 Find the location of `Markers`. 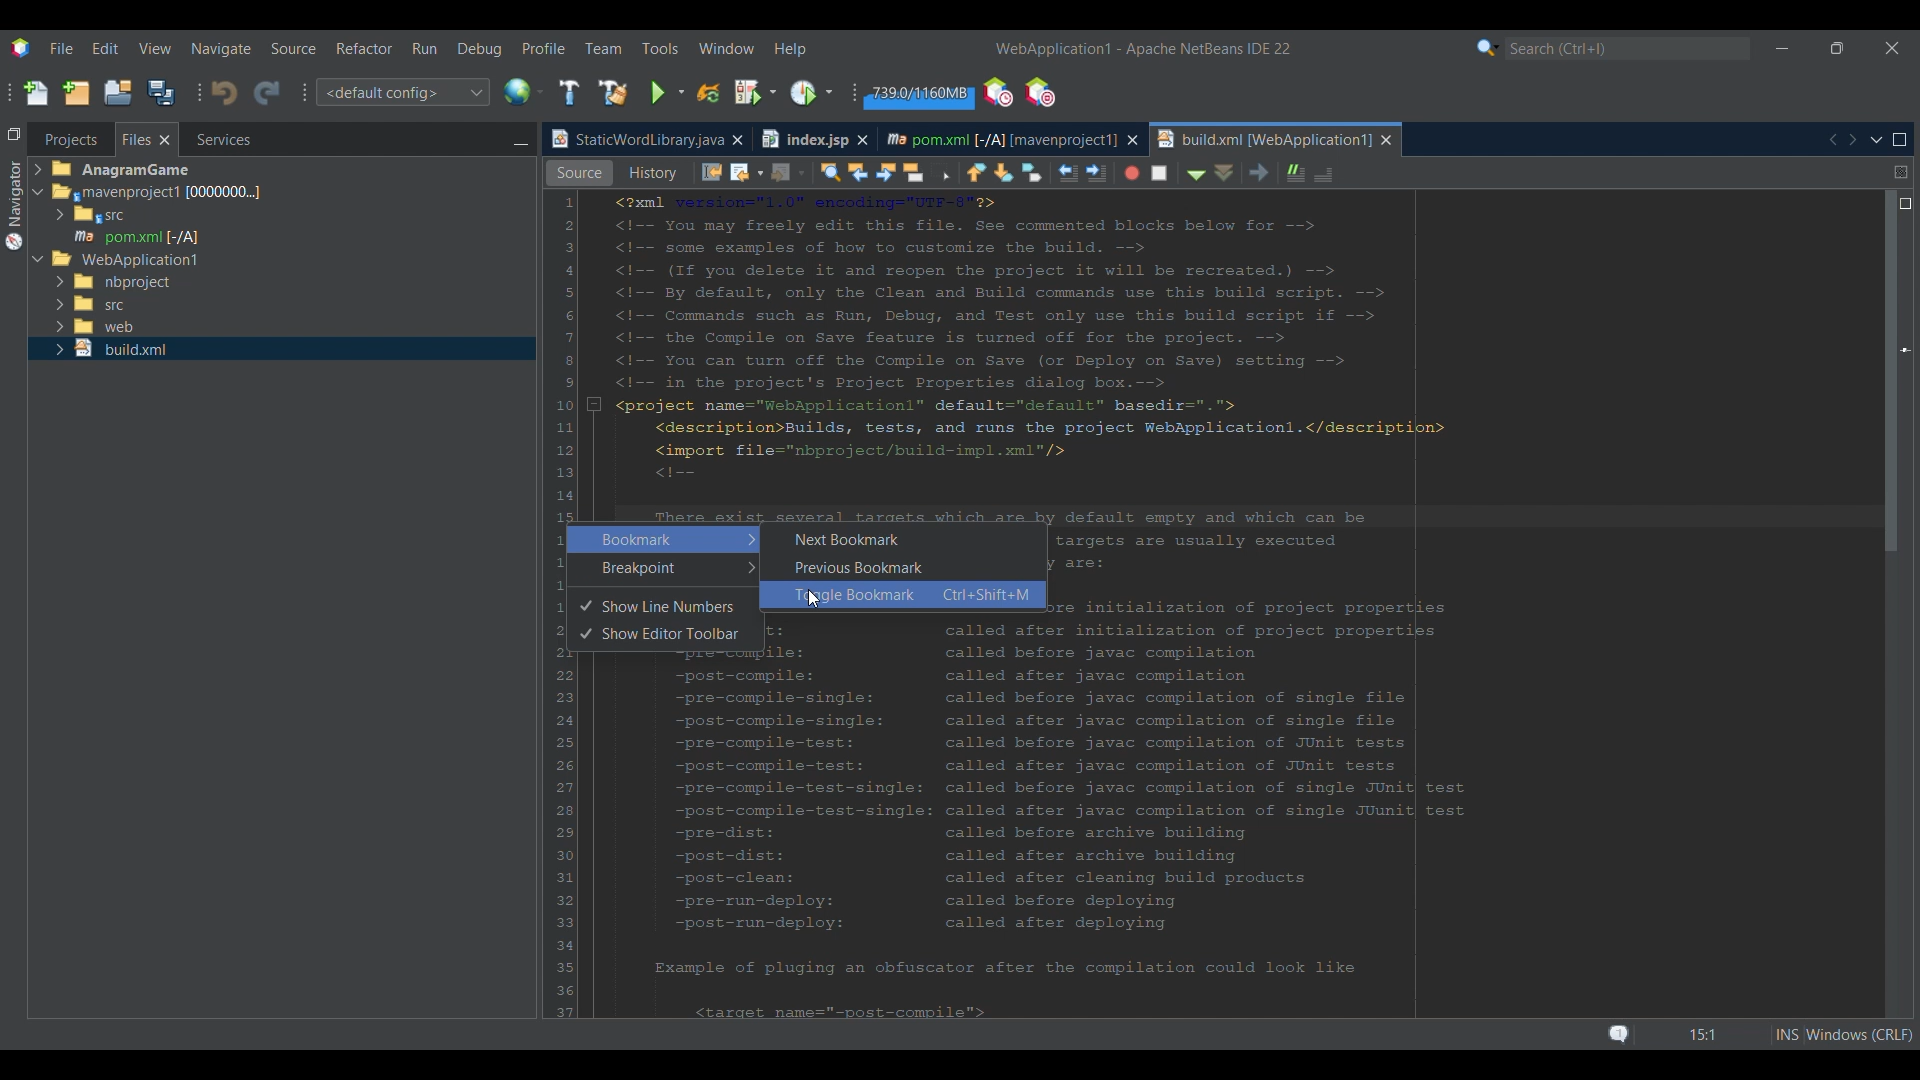

Markers is located at coordinates (1904, 878).